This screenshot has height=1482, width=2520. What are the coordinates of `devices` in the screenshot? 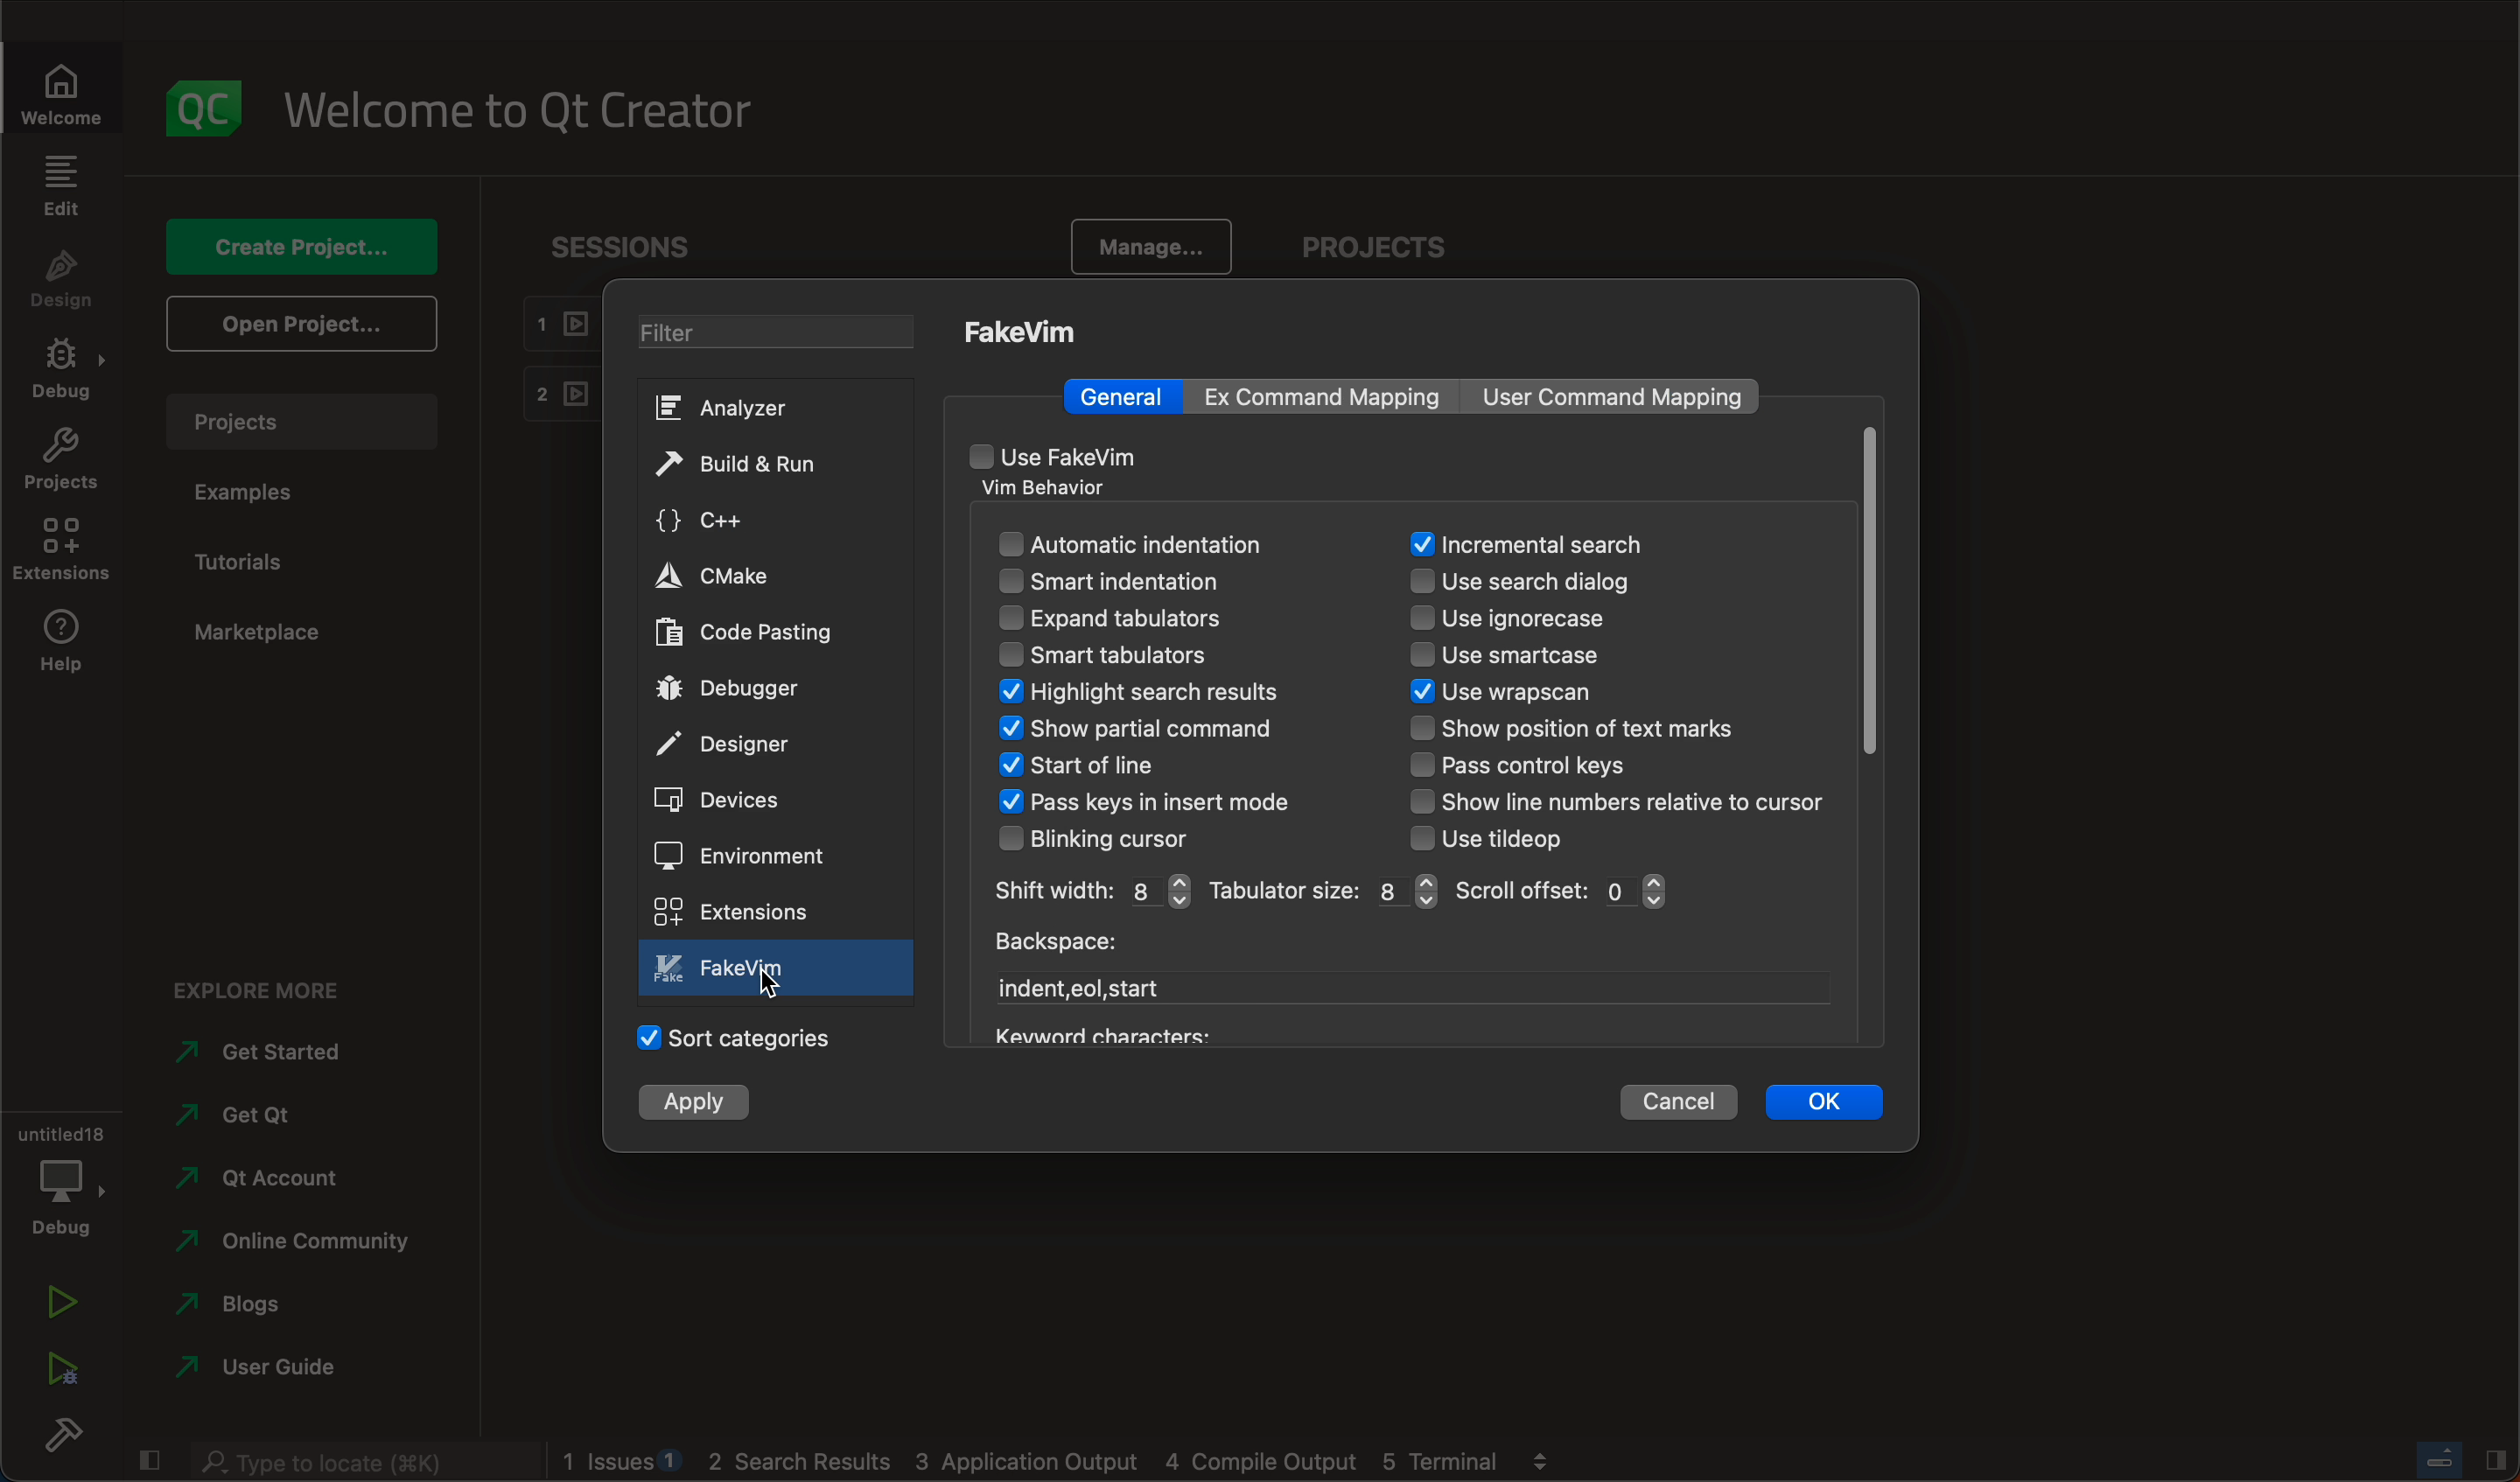 It's located at (729, 802).